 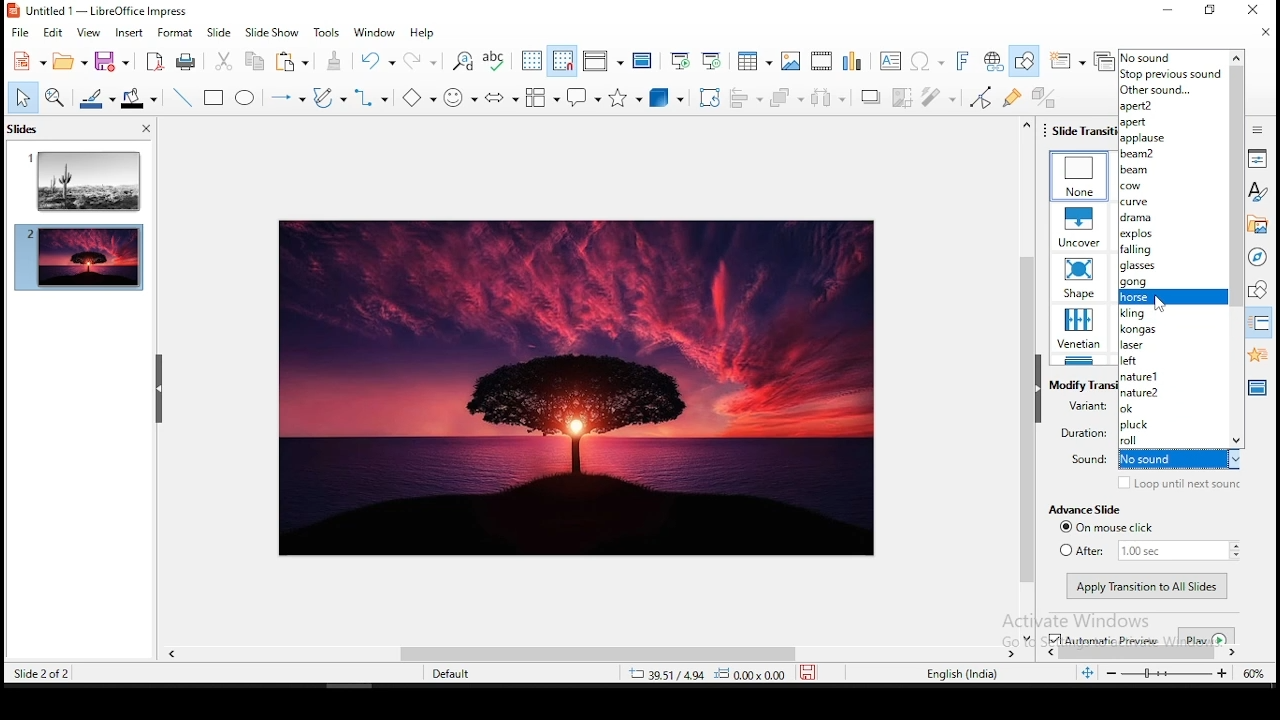 What do you see at coordinates (1172, 251) in the screenshot?
I see `falling` at bounding box center [1172, 251].